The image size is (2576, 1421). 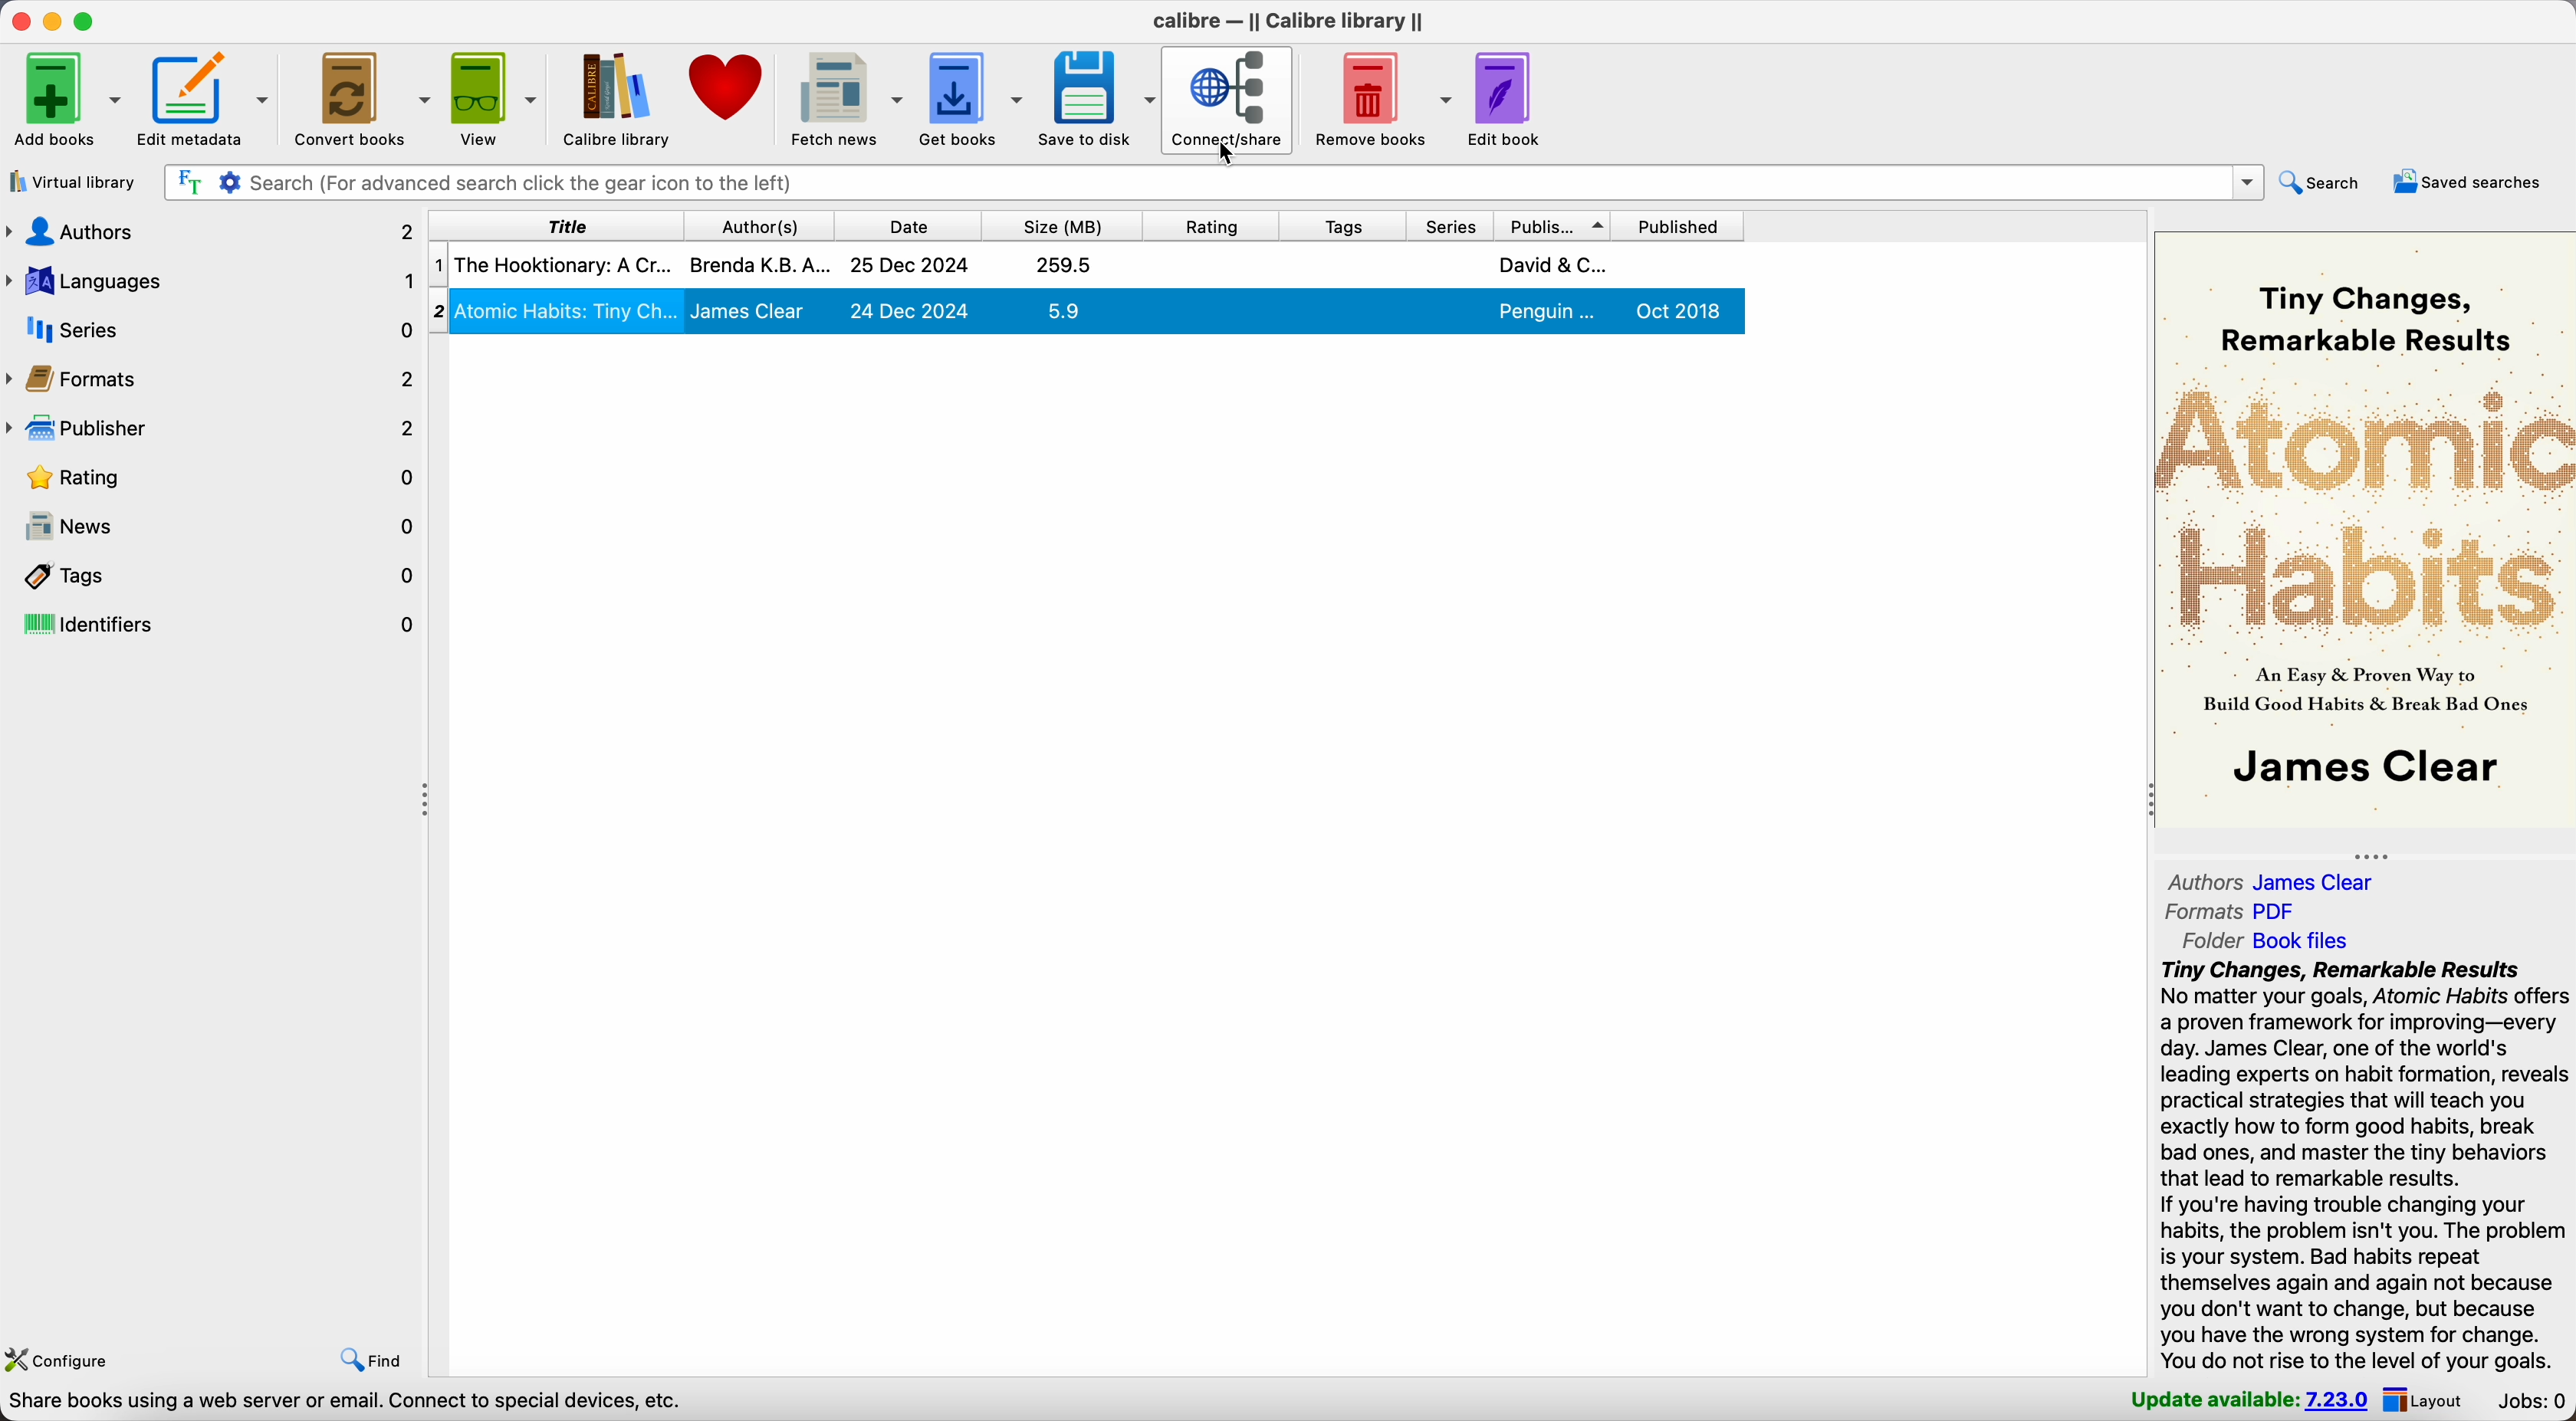 What do you see at coordinates (89, 19) in the screenshot?
I see `maximize Calibre` at bounding box center [89, 19].